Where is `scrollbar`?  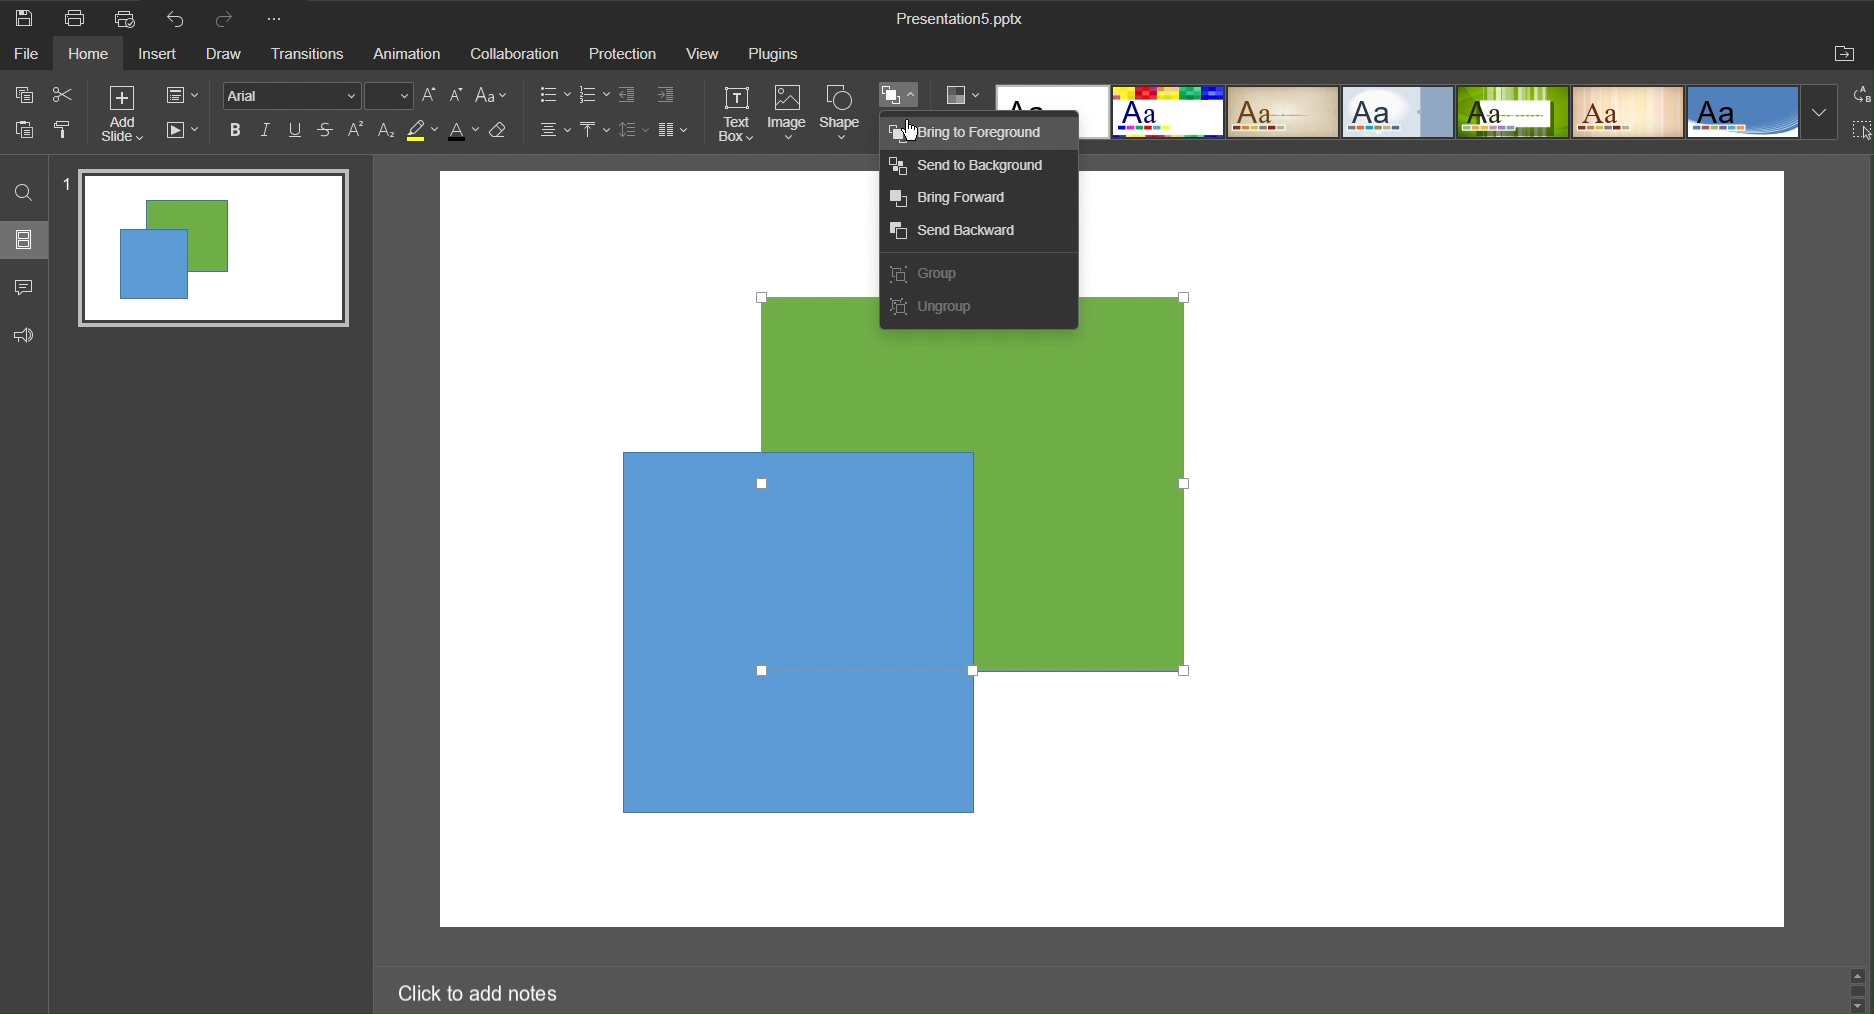 scrollbar is located at coordinates (1854, 986).